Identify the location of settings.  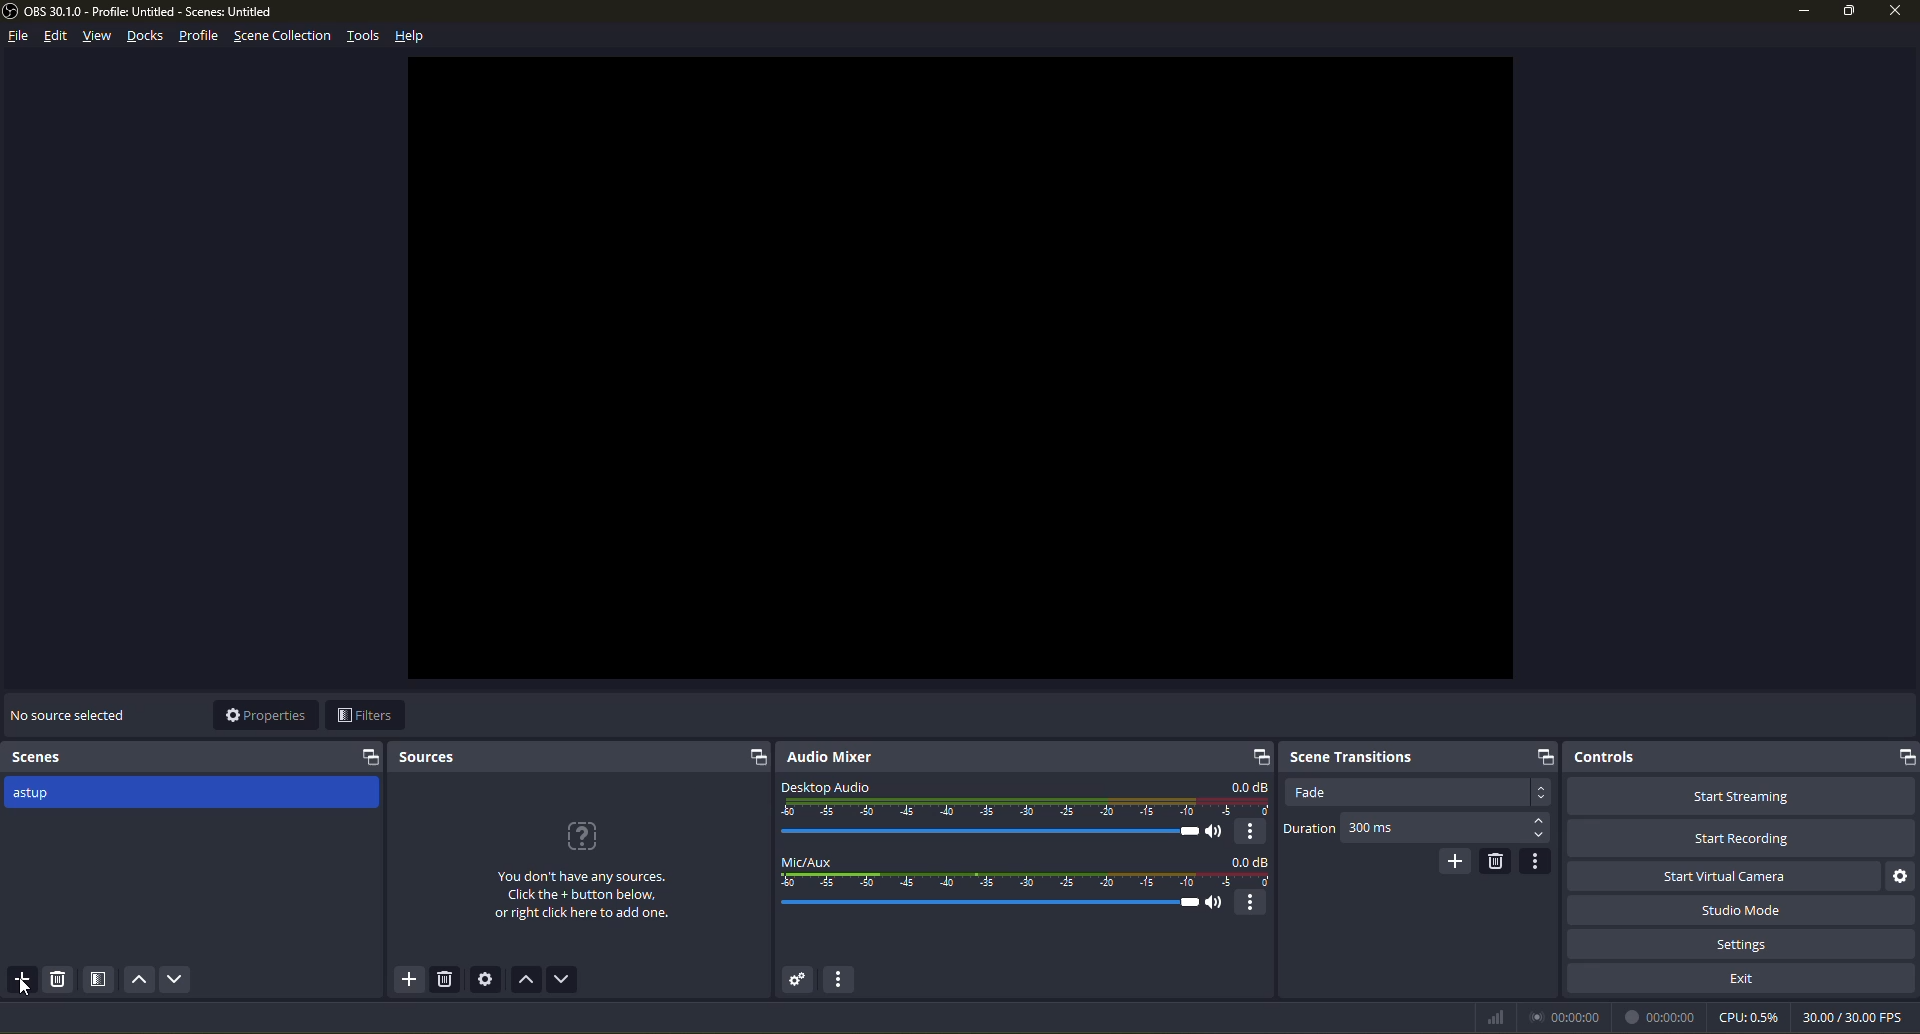
(1744, 942).